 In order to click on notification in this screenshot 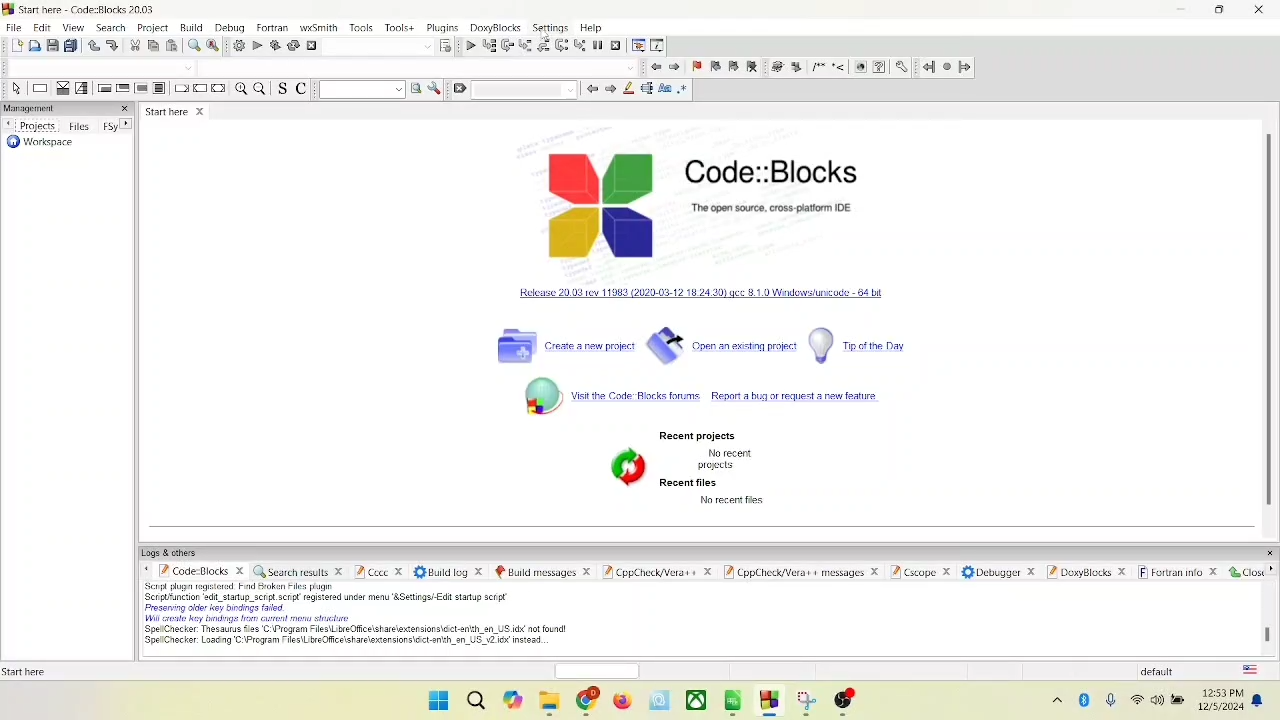, I will do `click(1260, 700)`.